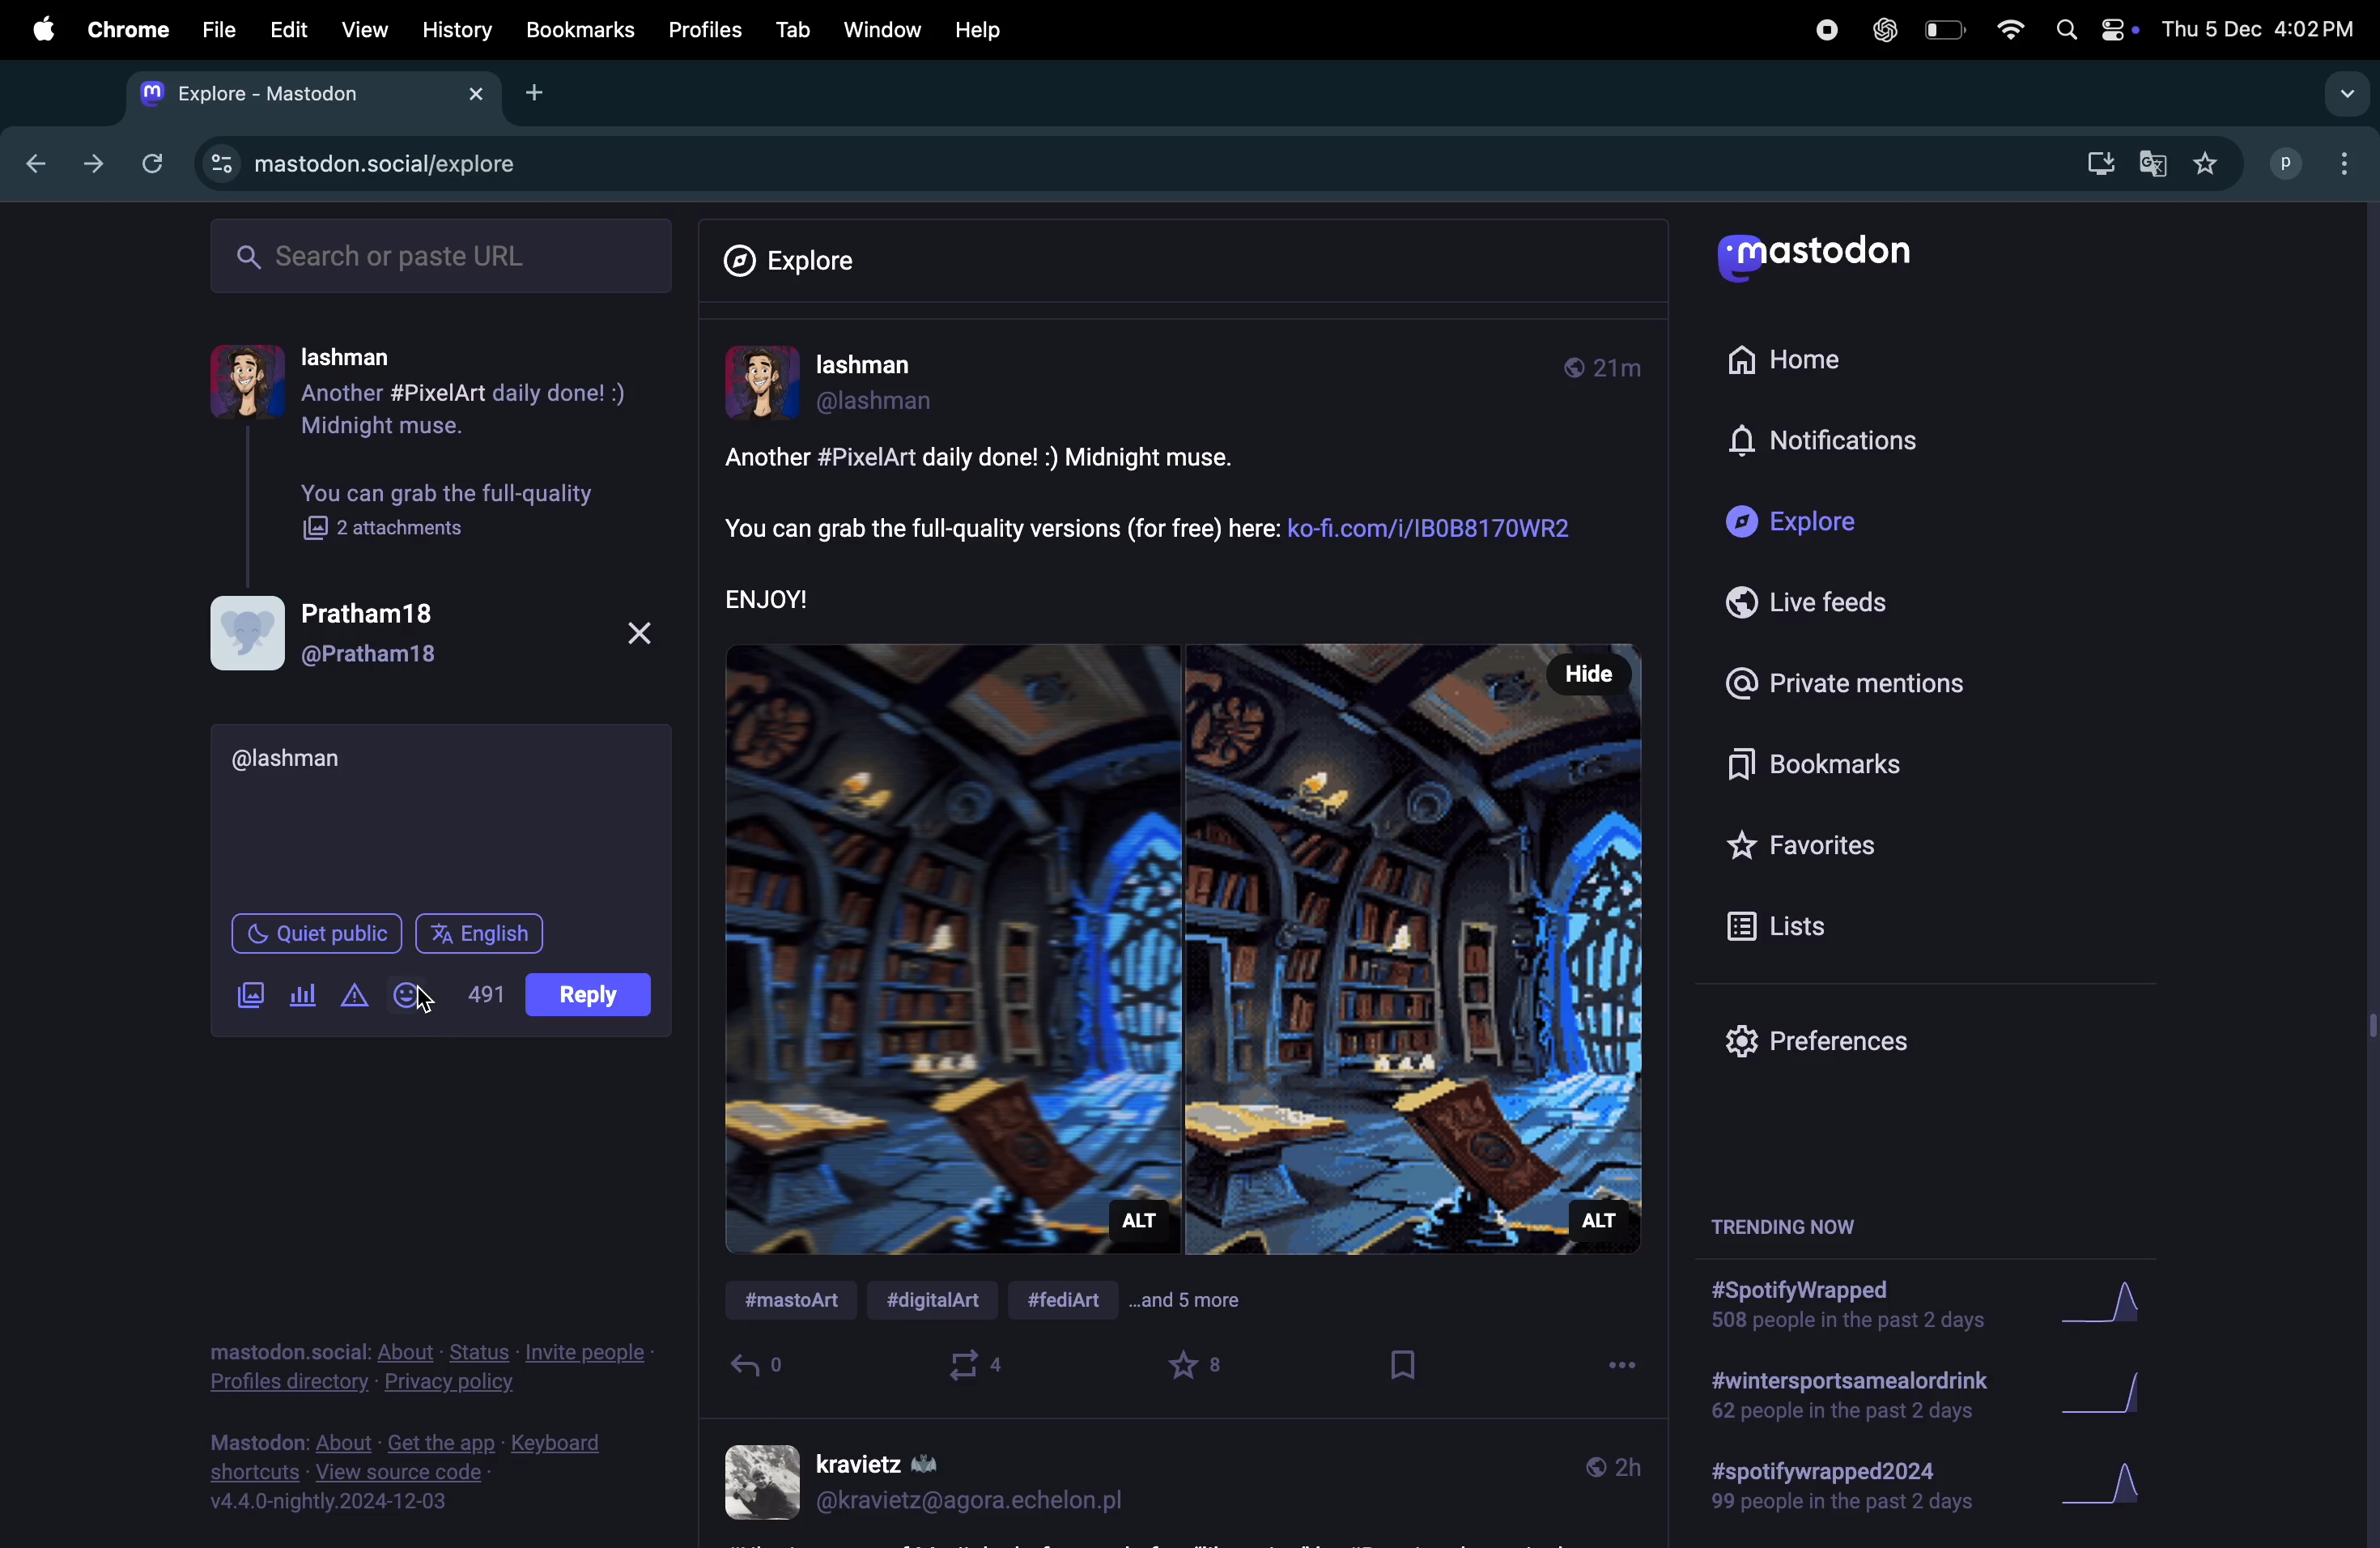 The height and width of the screenshot is (1548, 2380). I want to click on time line, so click(1607, 1466).